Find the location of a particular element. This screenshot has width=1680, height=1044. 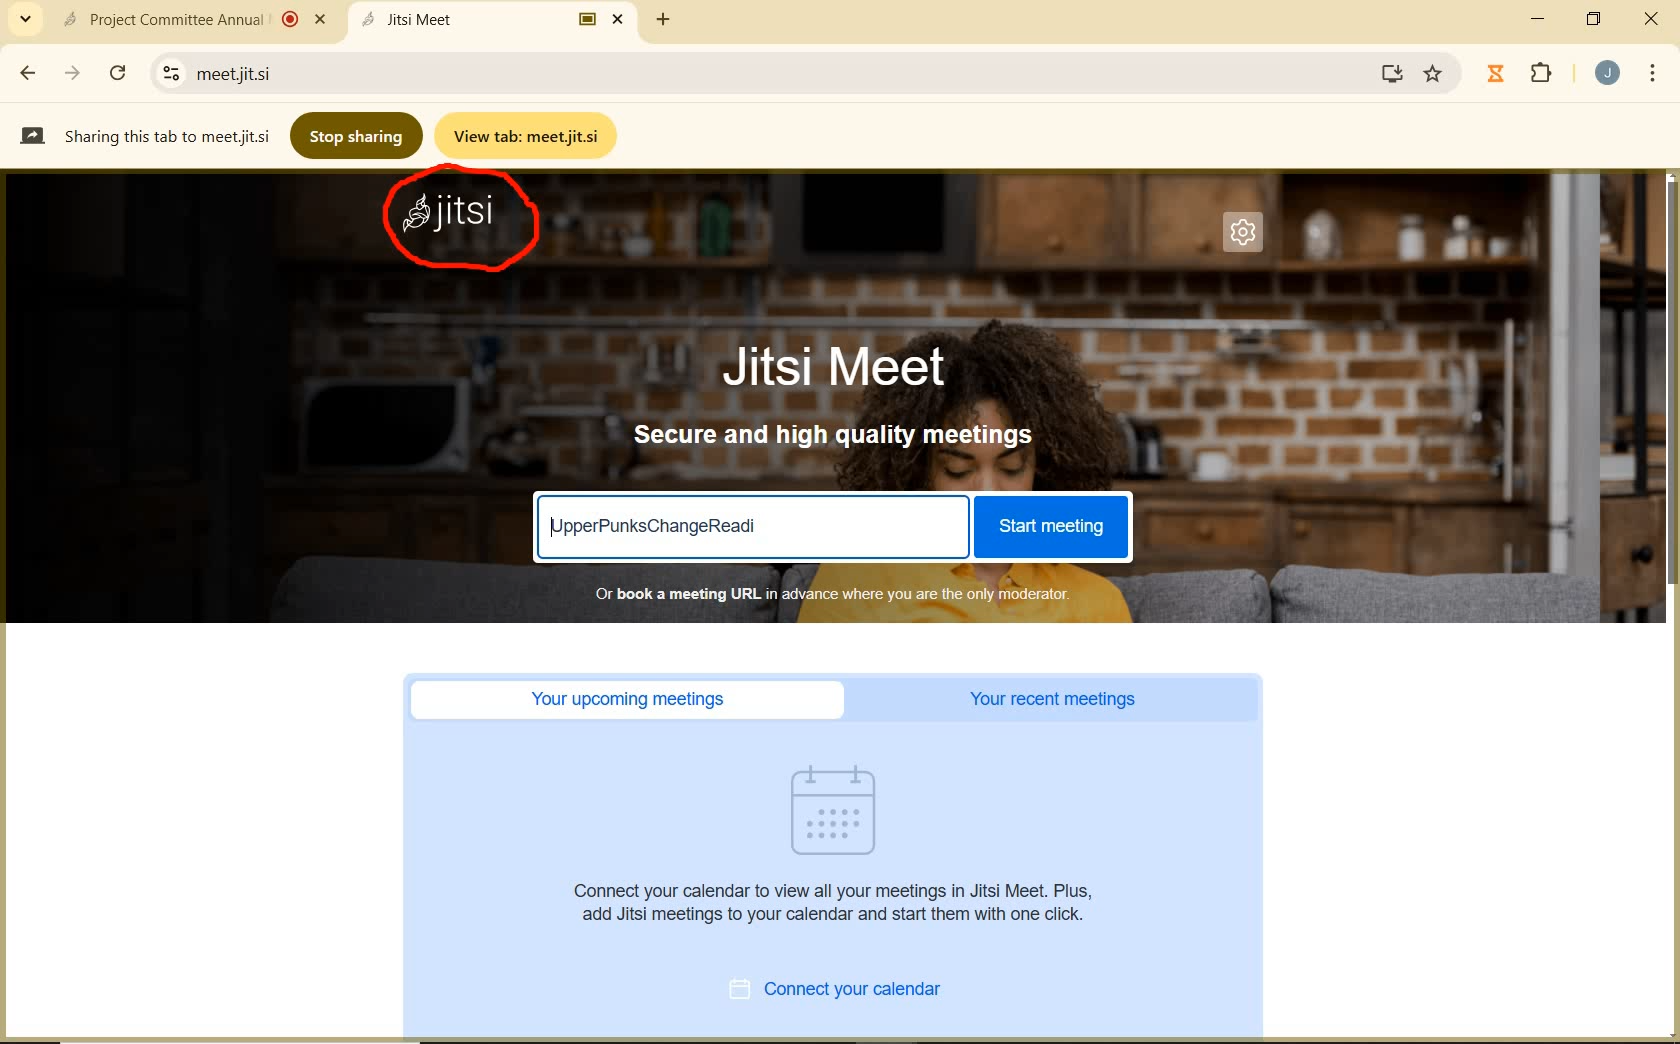

close is located at coordinates (1650, 20).